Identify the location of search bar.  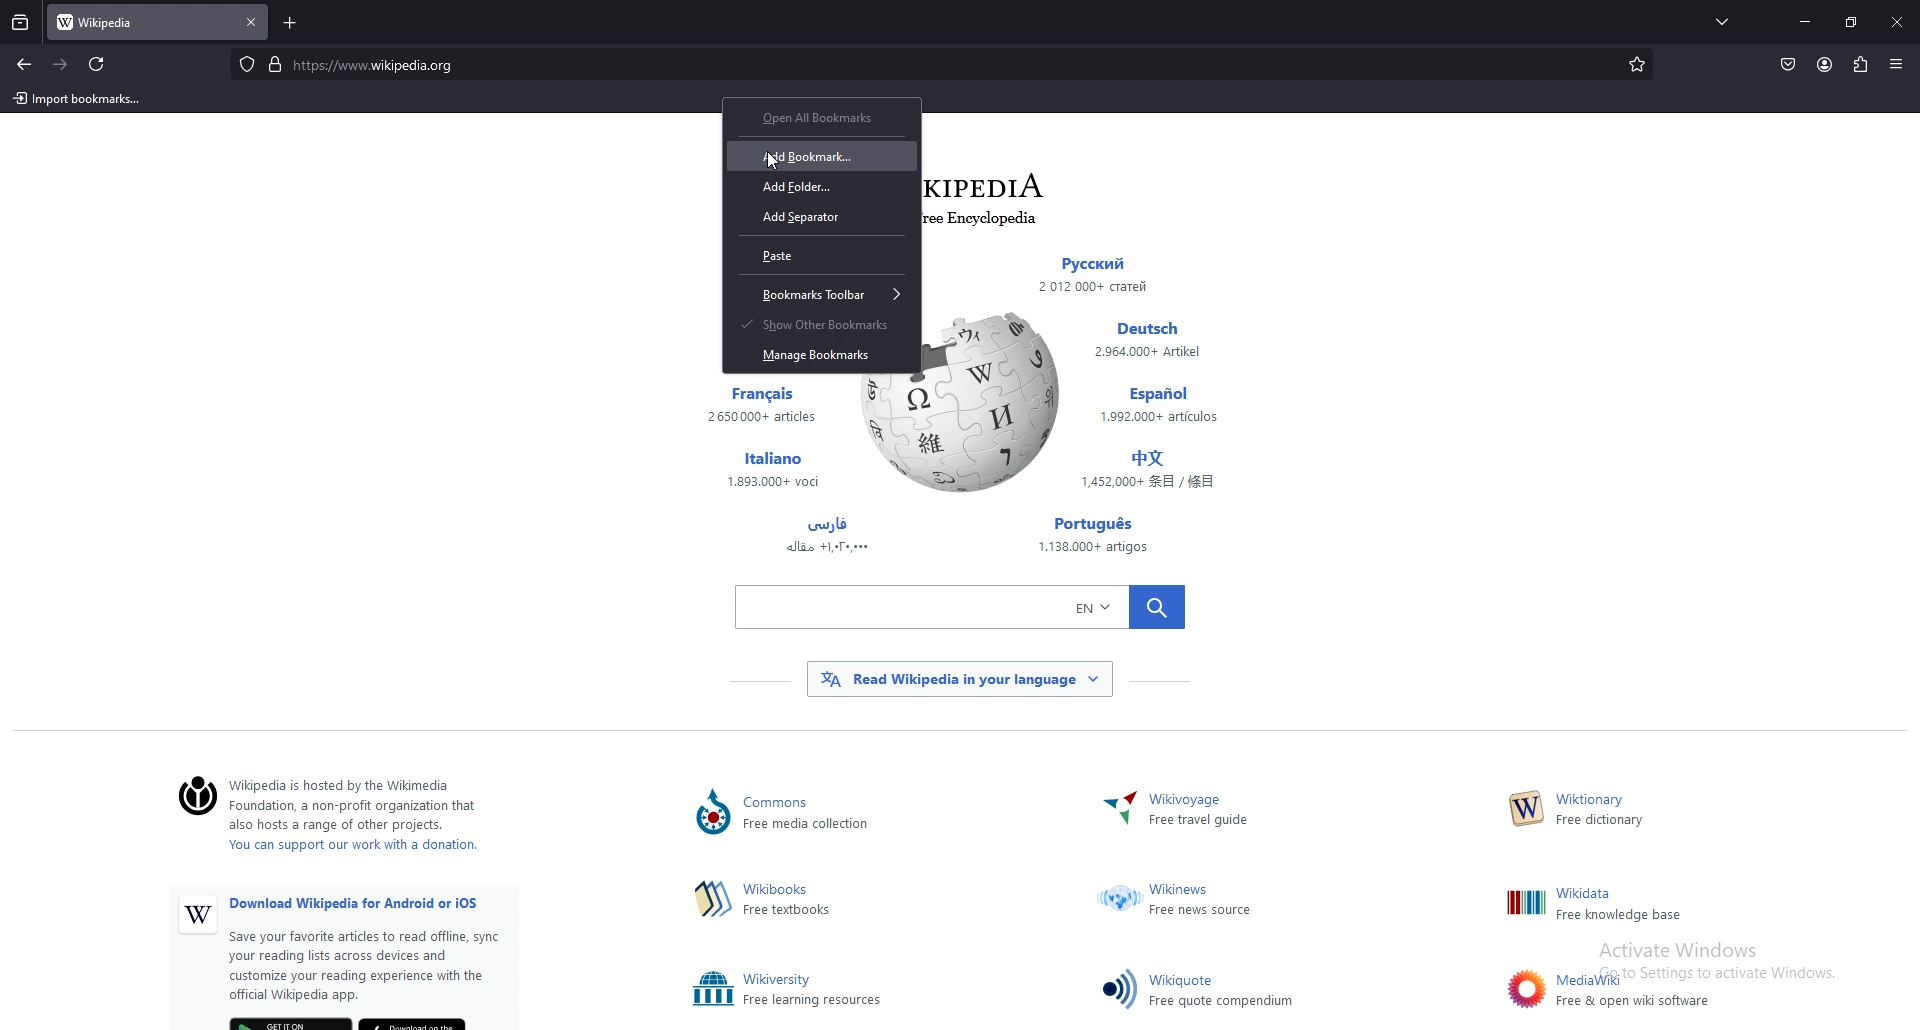
(931, 64).